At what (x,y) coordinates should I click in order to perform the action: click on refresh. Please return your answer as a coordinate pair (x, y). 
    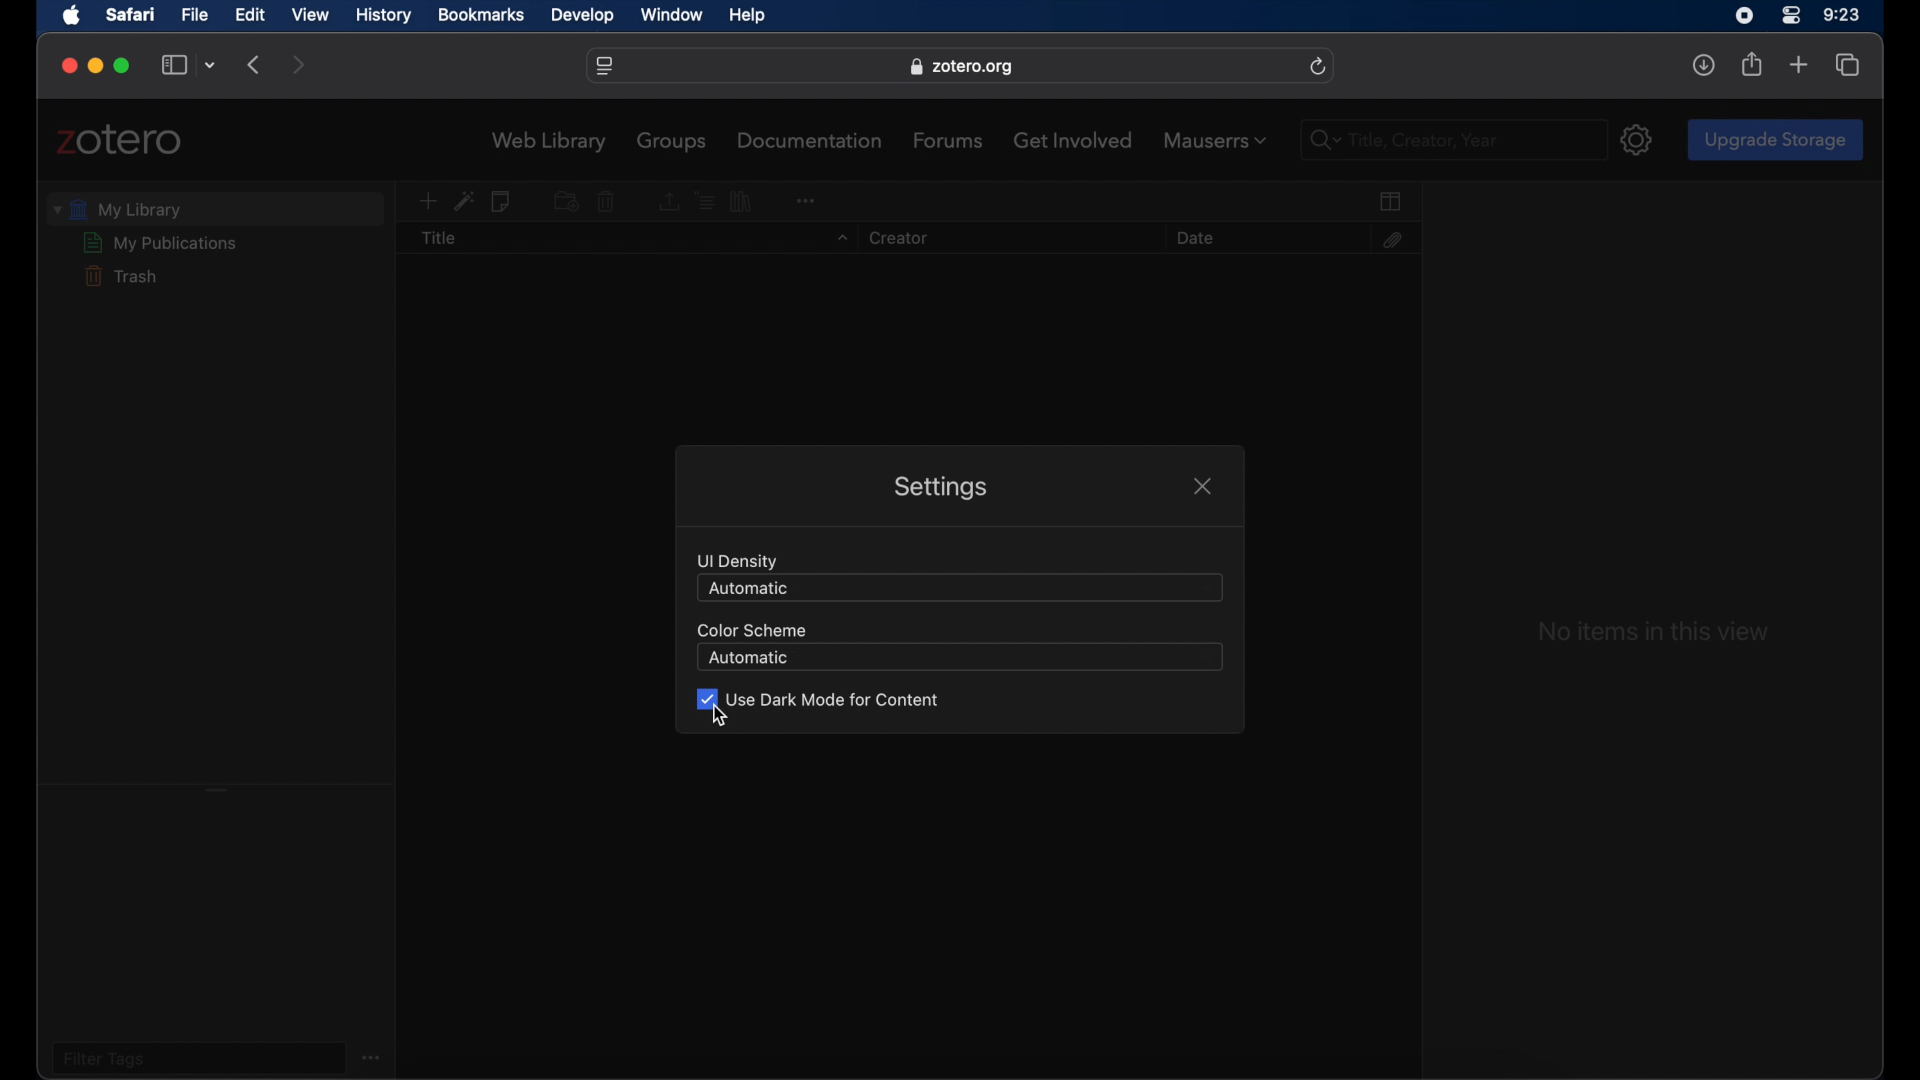
    Looking at the image, I should click on (1319, 67).